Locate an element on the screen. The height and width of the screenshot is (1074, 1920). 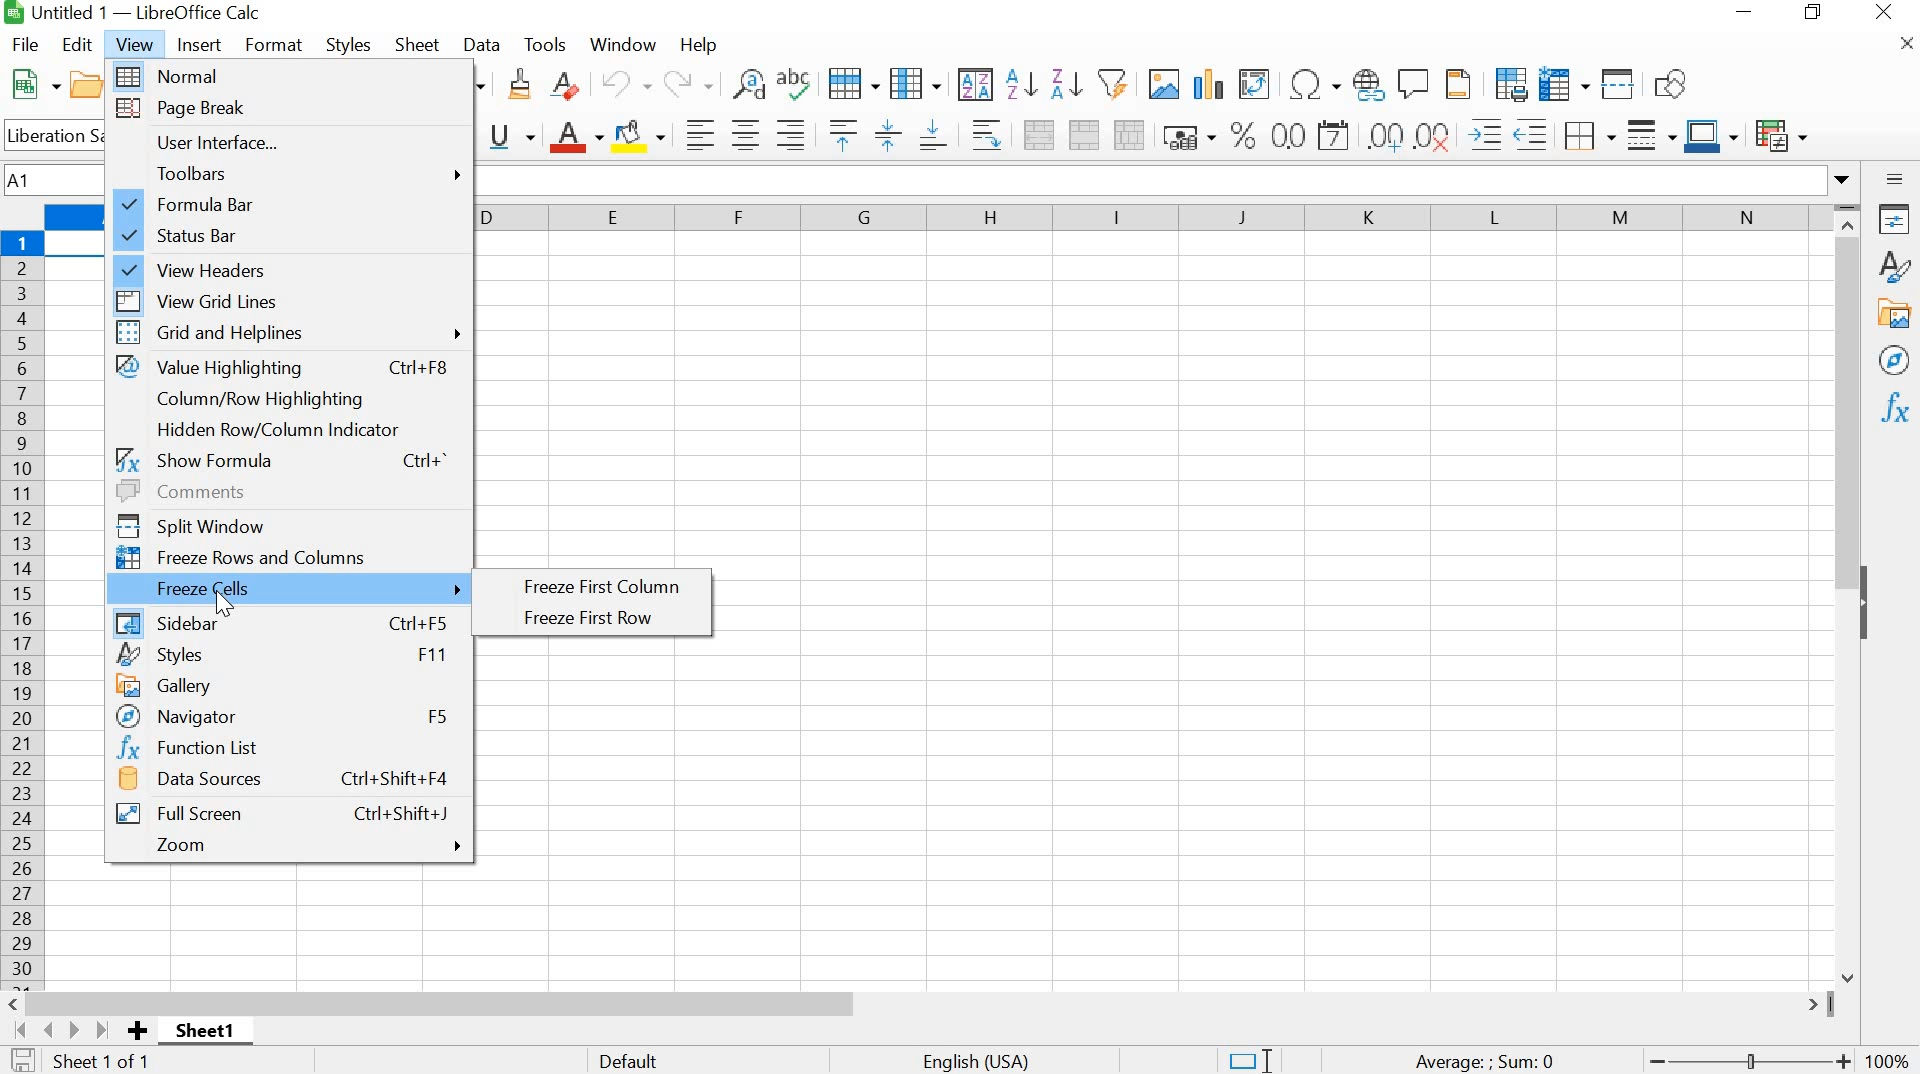
INCREASE INDENT is located at coordinates (1512, 131).